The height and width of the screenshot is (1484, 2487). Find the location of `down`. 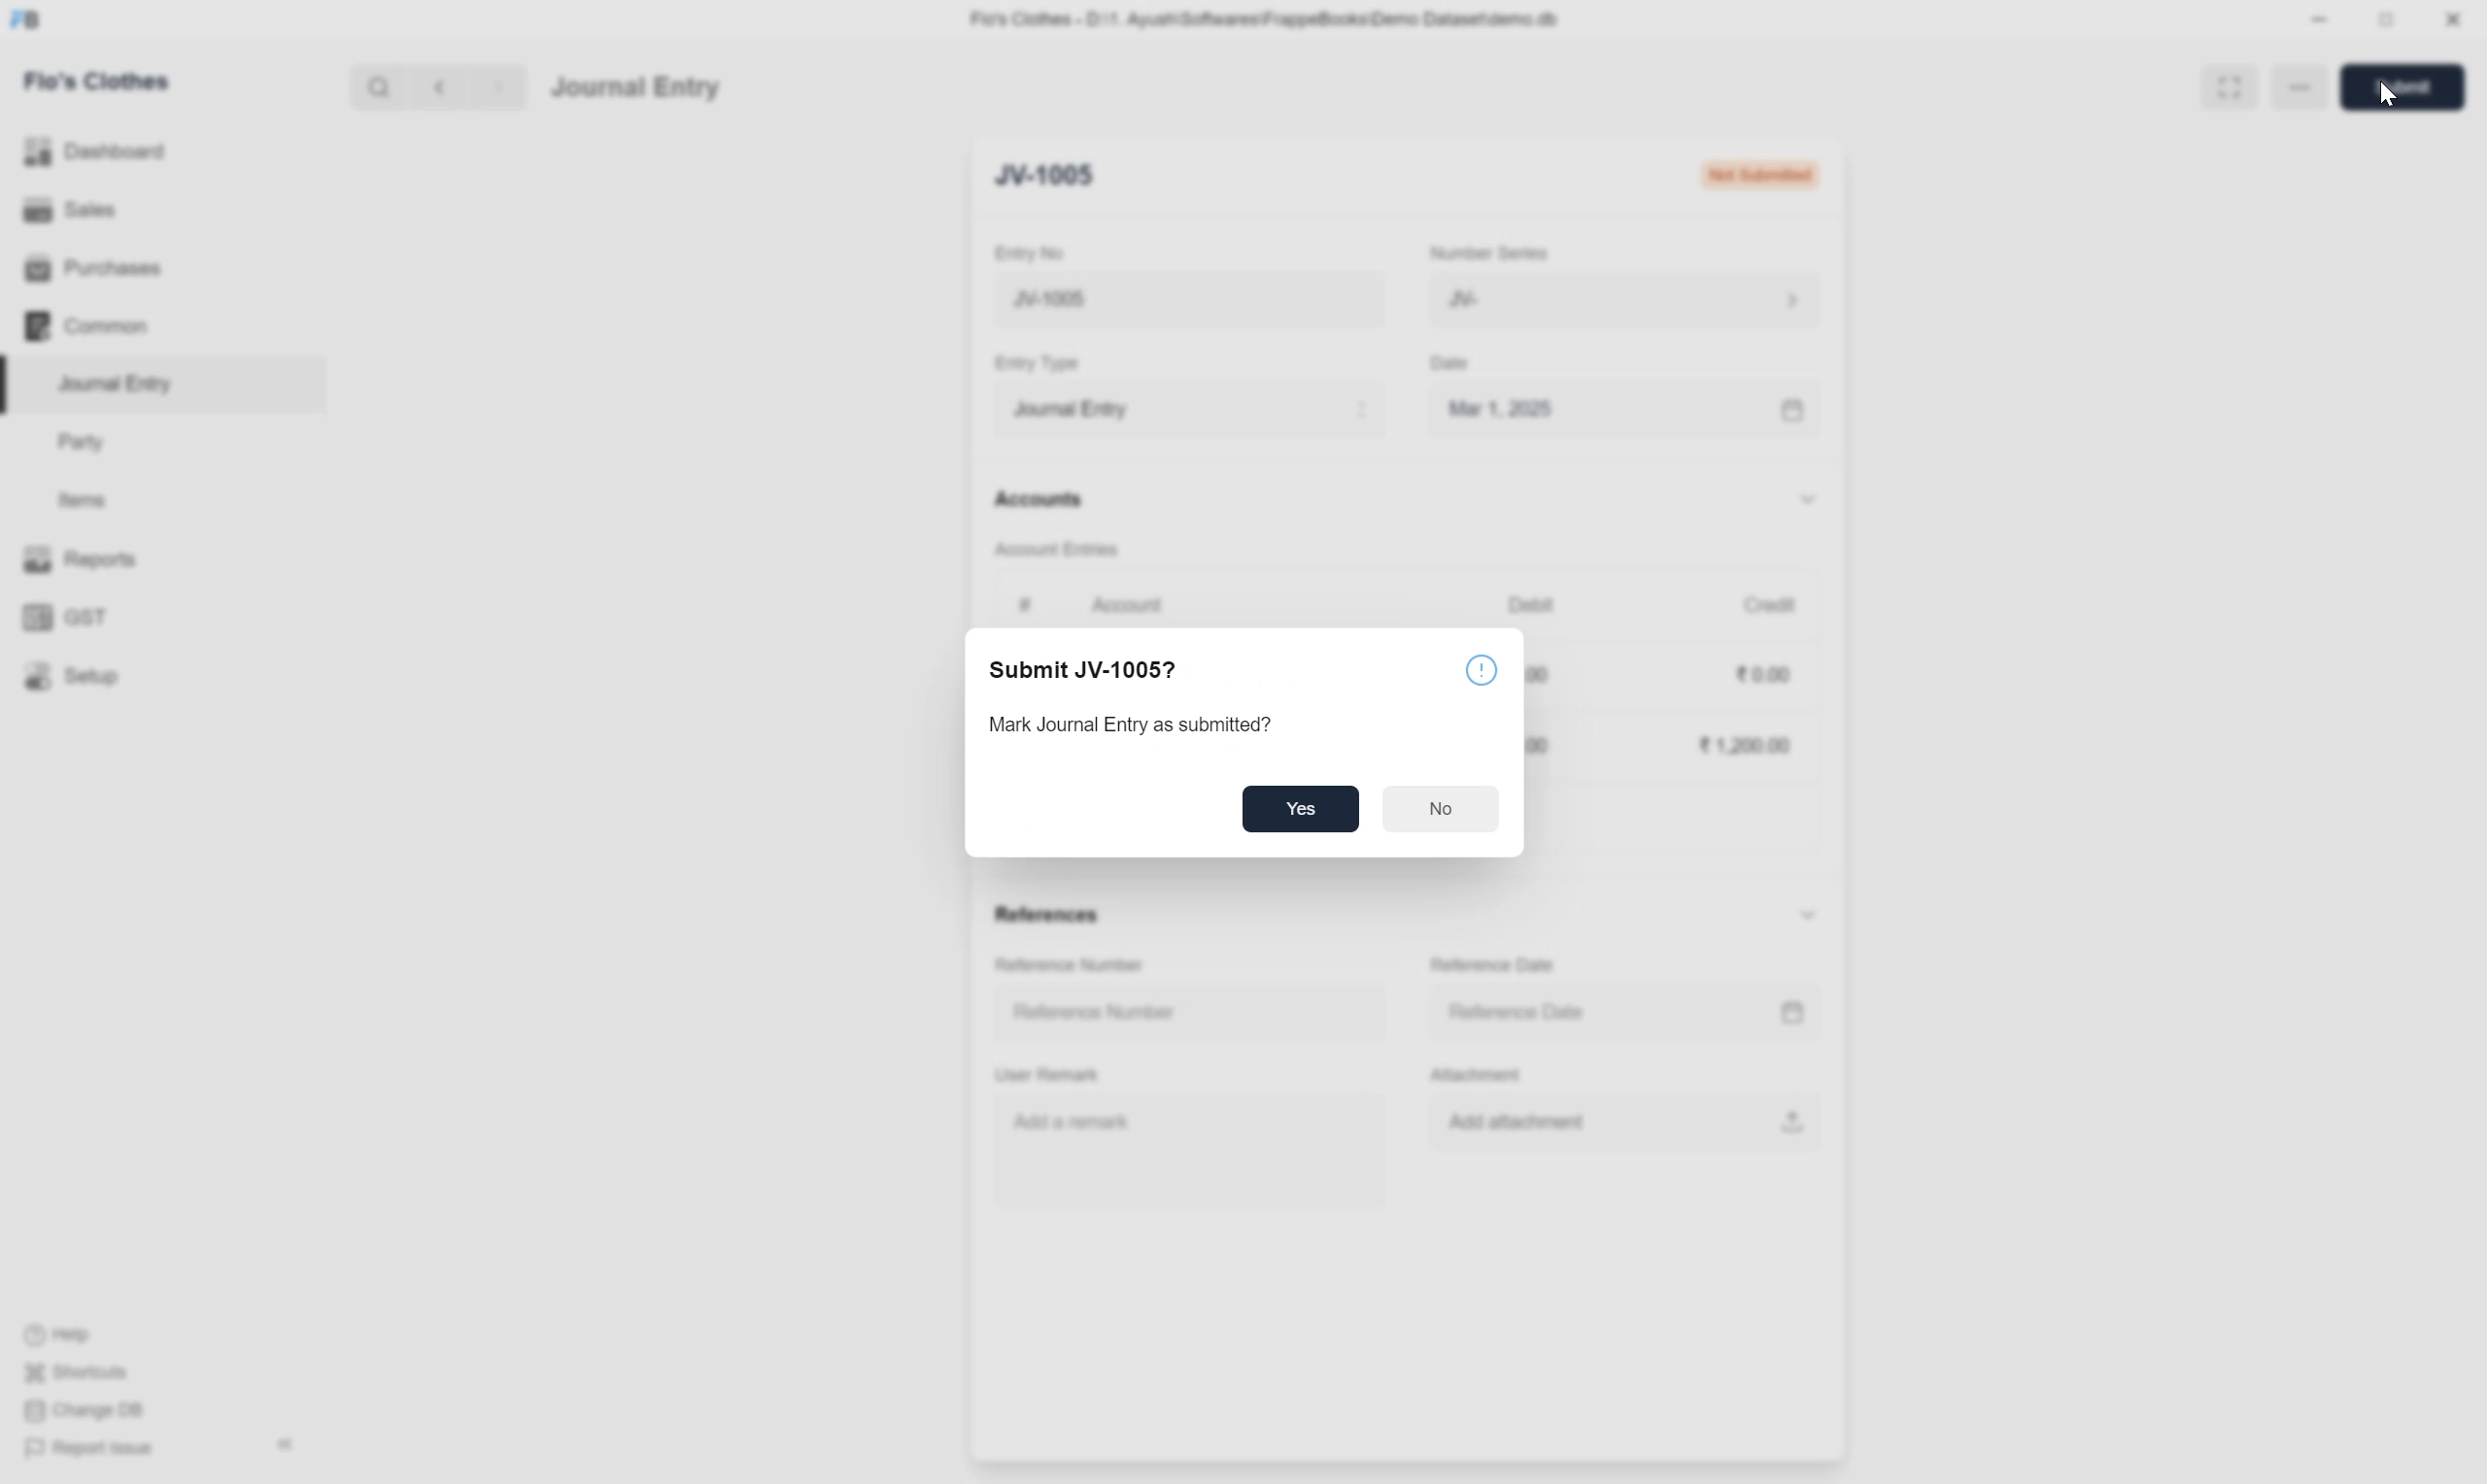

down is located at coordinates (1805, 502).